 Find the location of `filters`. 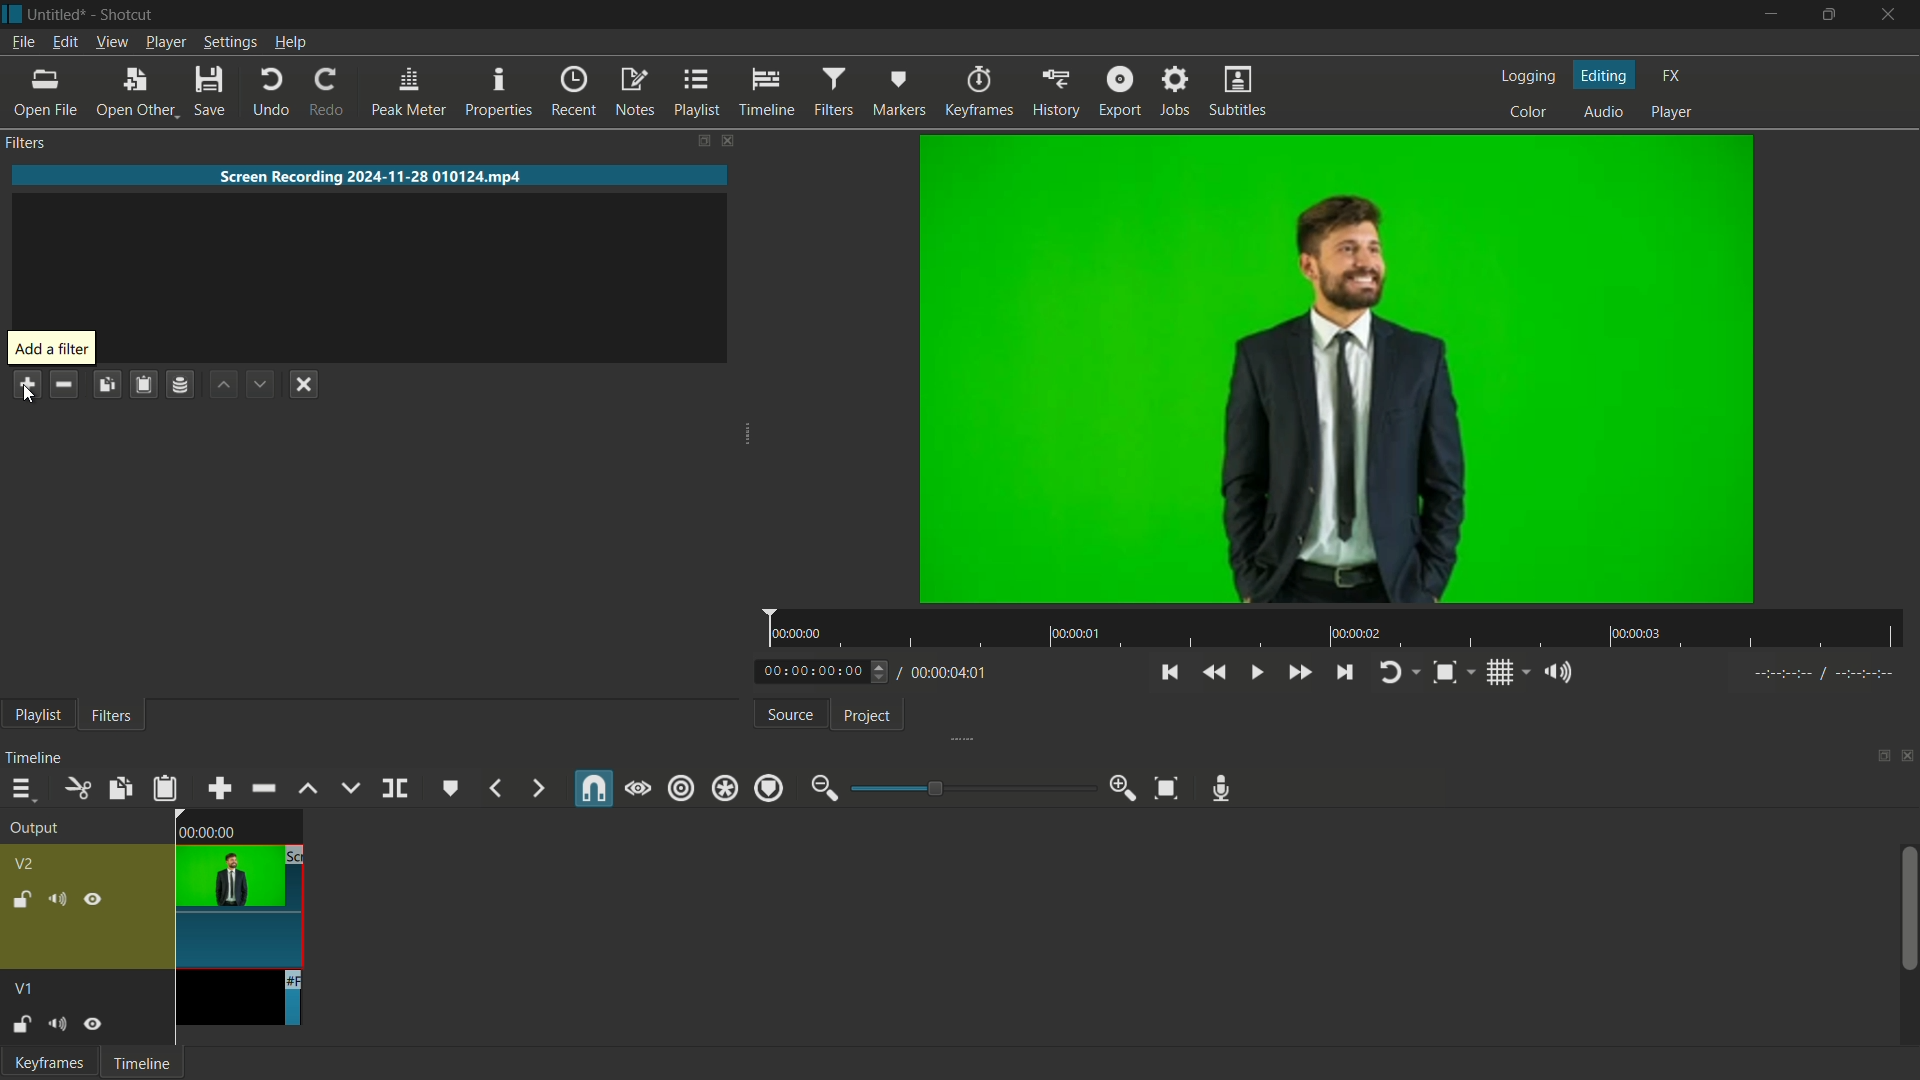

filters is located at coordinates (832, 93).